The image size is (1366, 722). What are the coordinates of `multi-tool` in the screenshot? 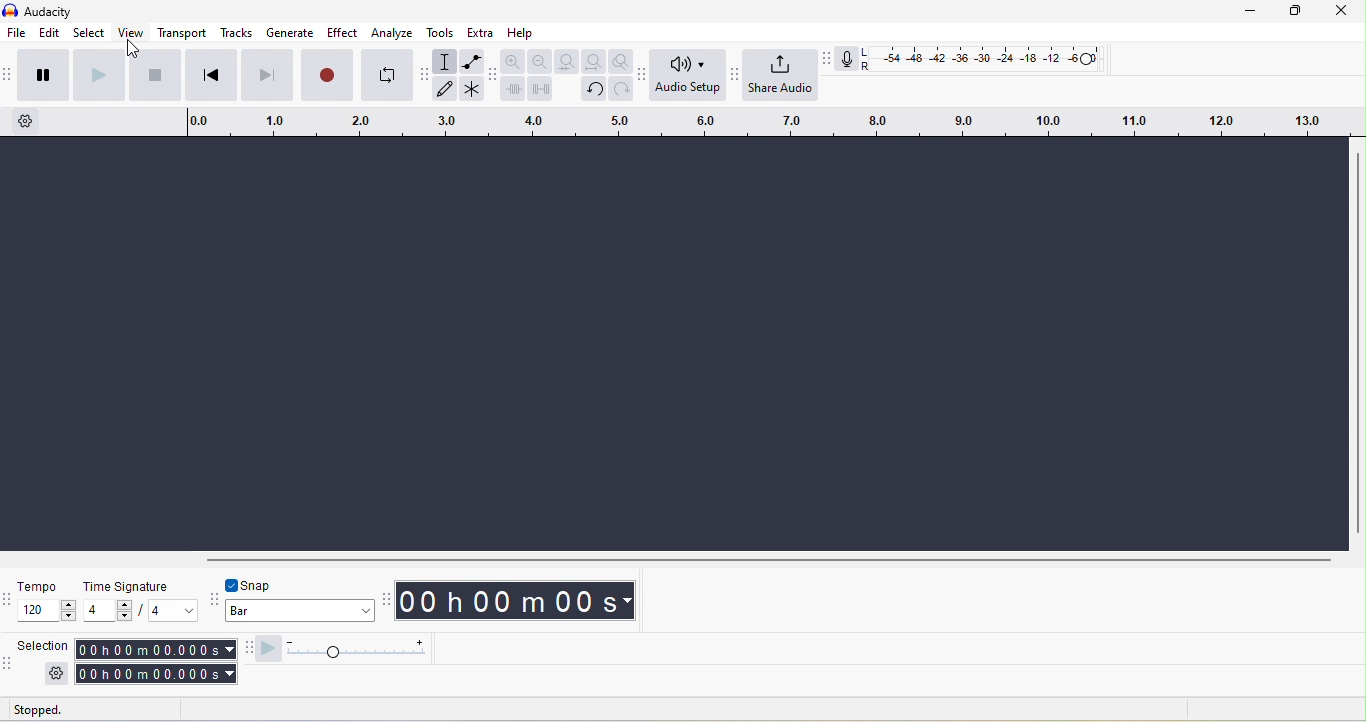 It's located at (472, 89).